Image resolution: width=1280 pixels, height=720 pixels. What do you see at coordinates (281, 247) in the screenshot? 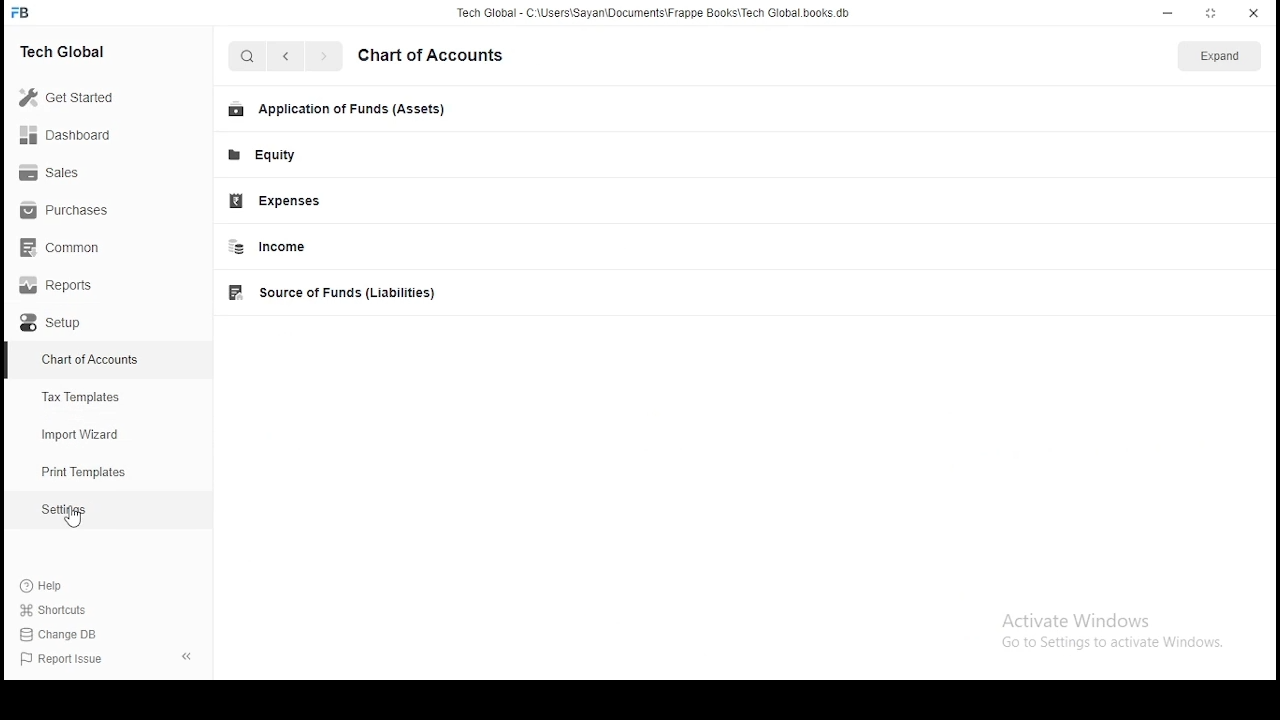
I see `income ` at bounding box center [281, 247].